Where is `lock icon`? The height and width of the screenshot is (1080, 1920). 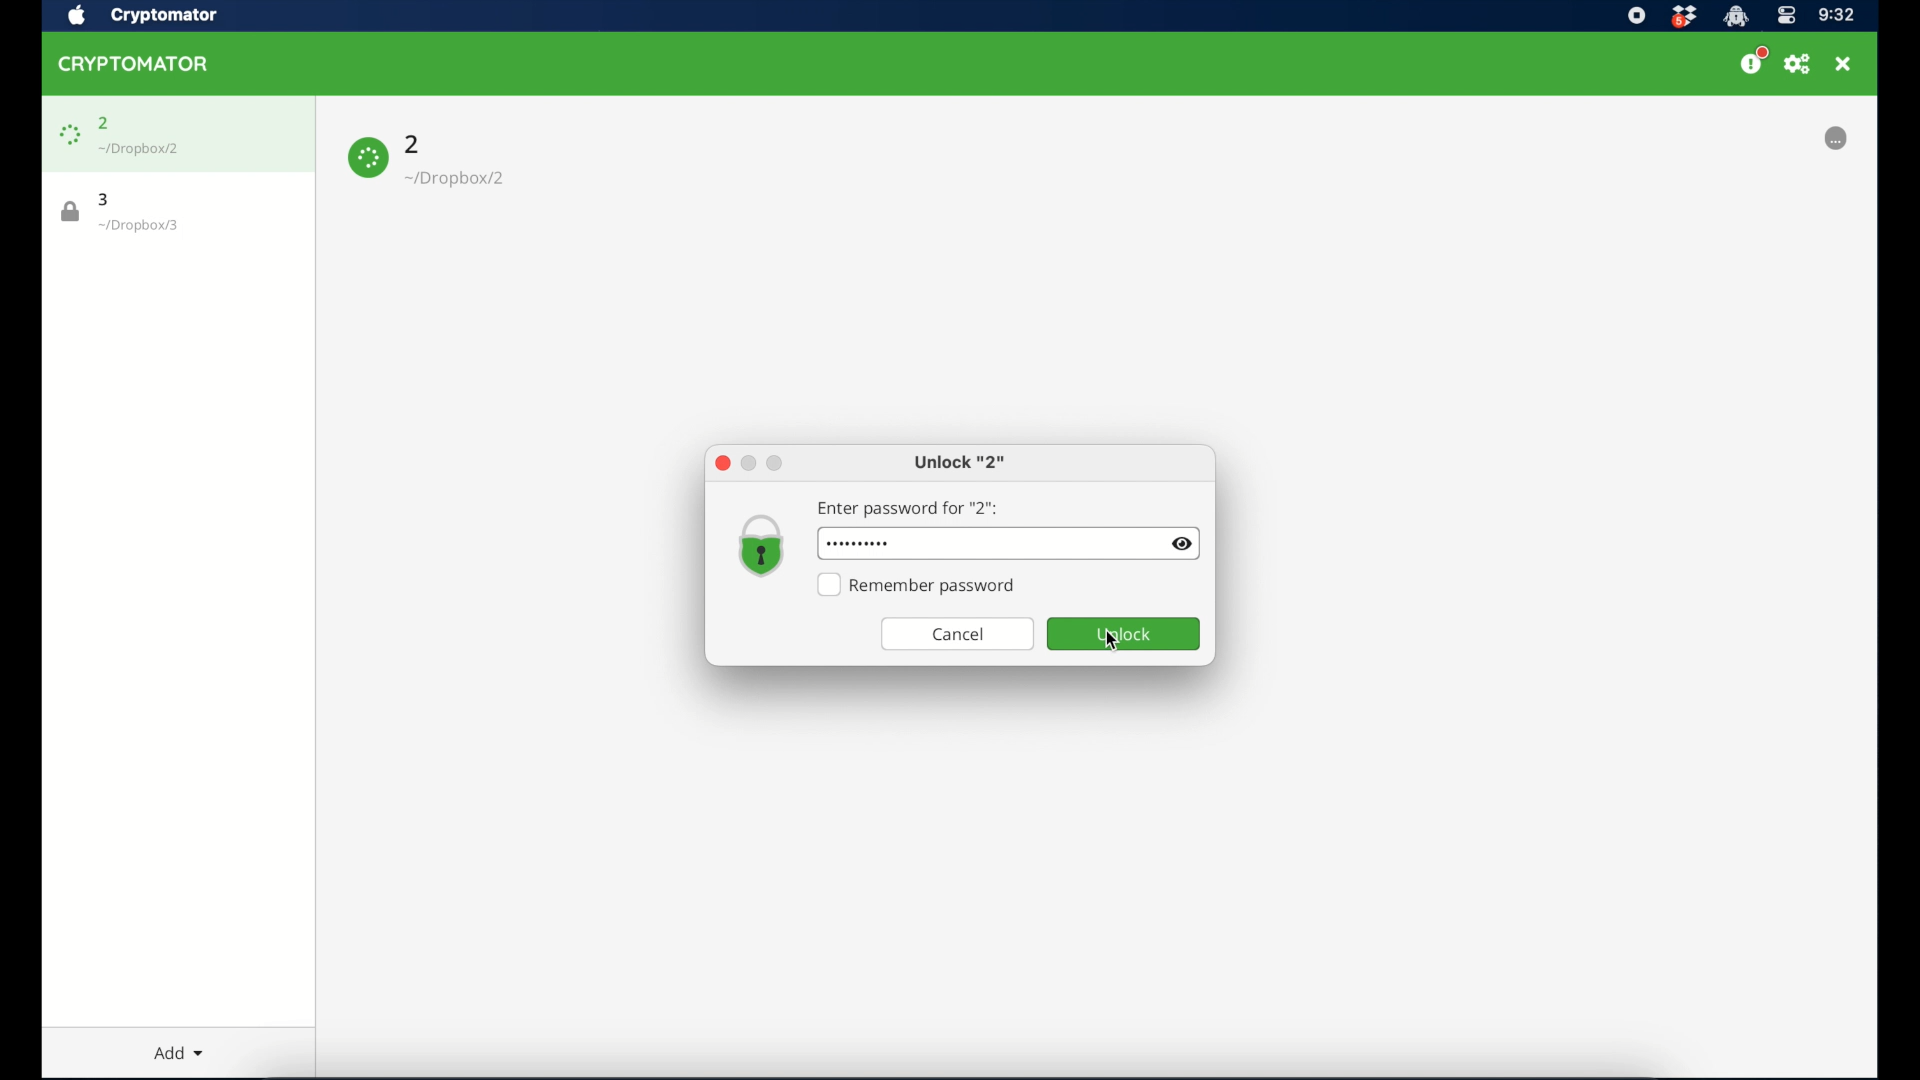
lock icon is located at coordinates (369, 157).